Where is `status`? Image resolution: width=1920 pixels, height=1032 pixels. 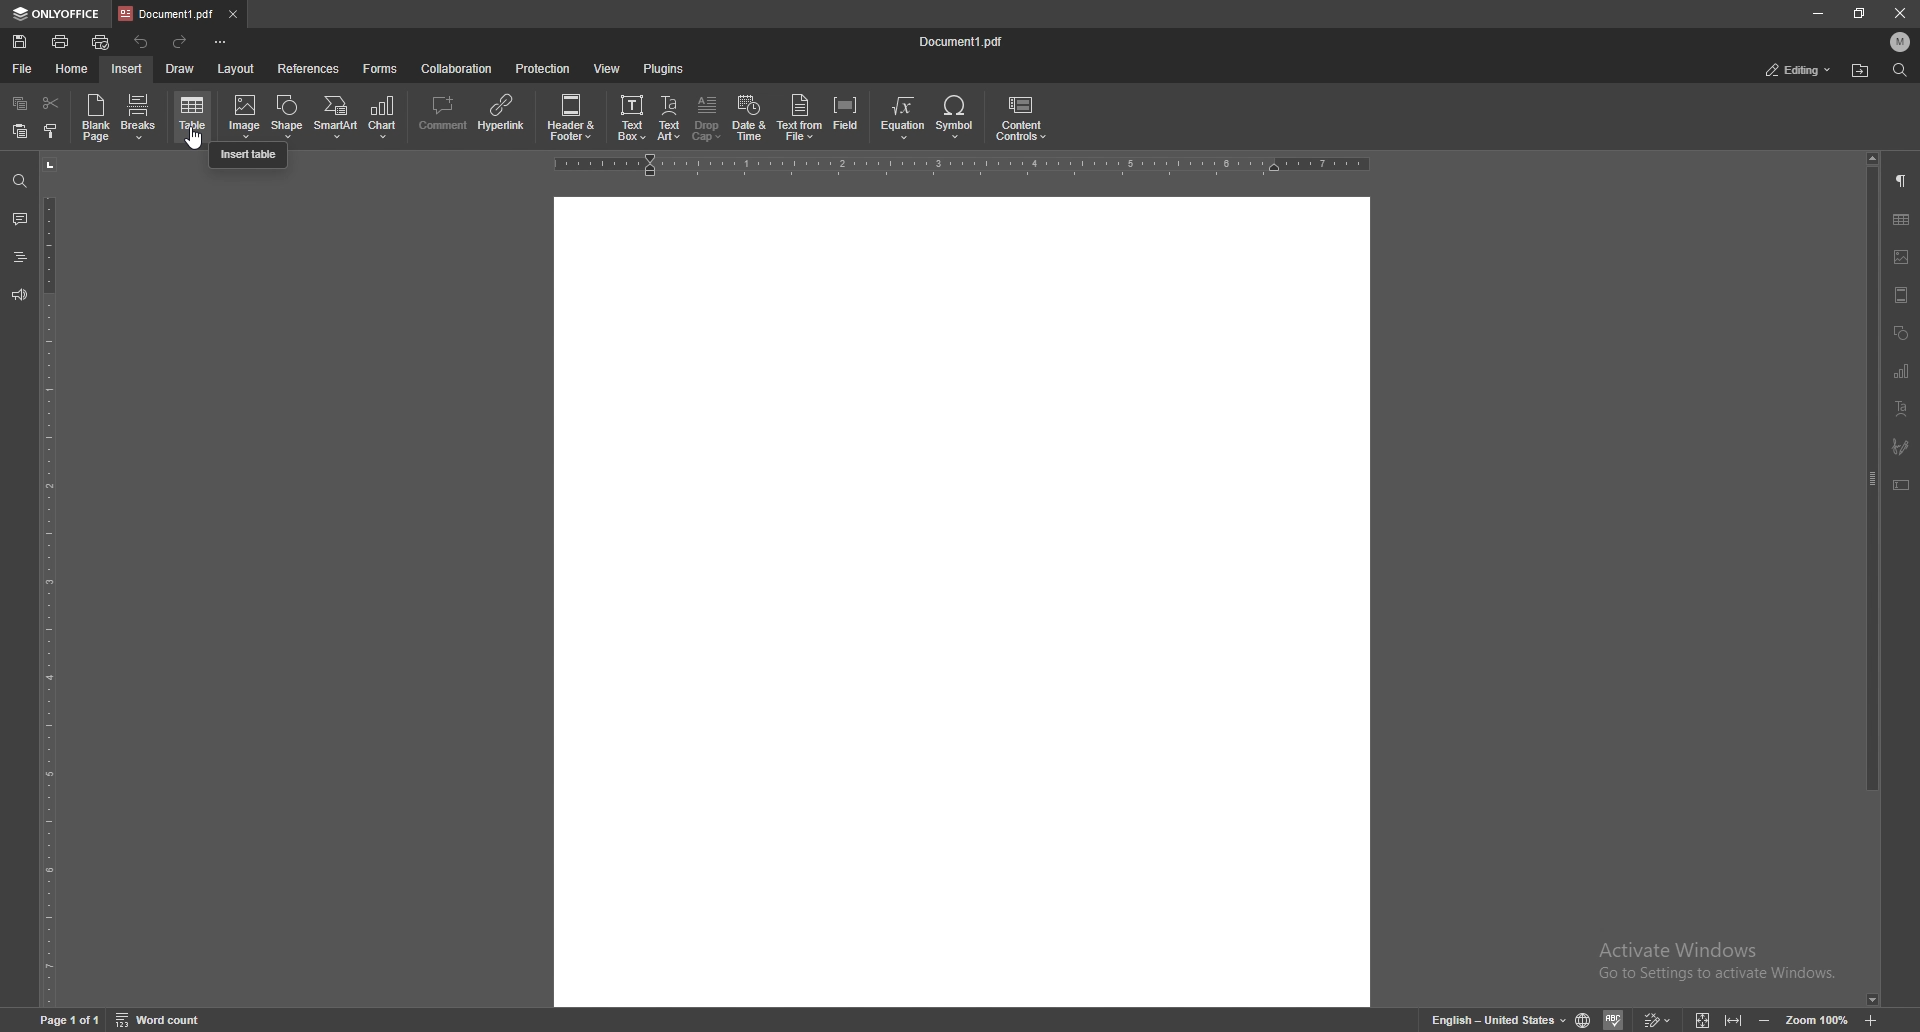
status is located at coordinates (1800, 70).